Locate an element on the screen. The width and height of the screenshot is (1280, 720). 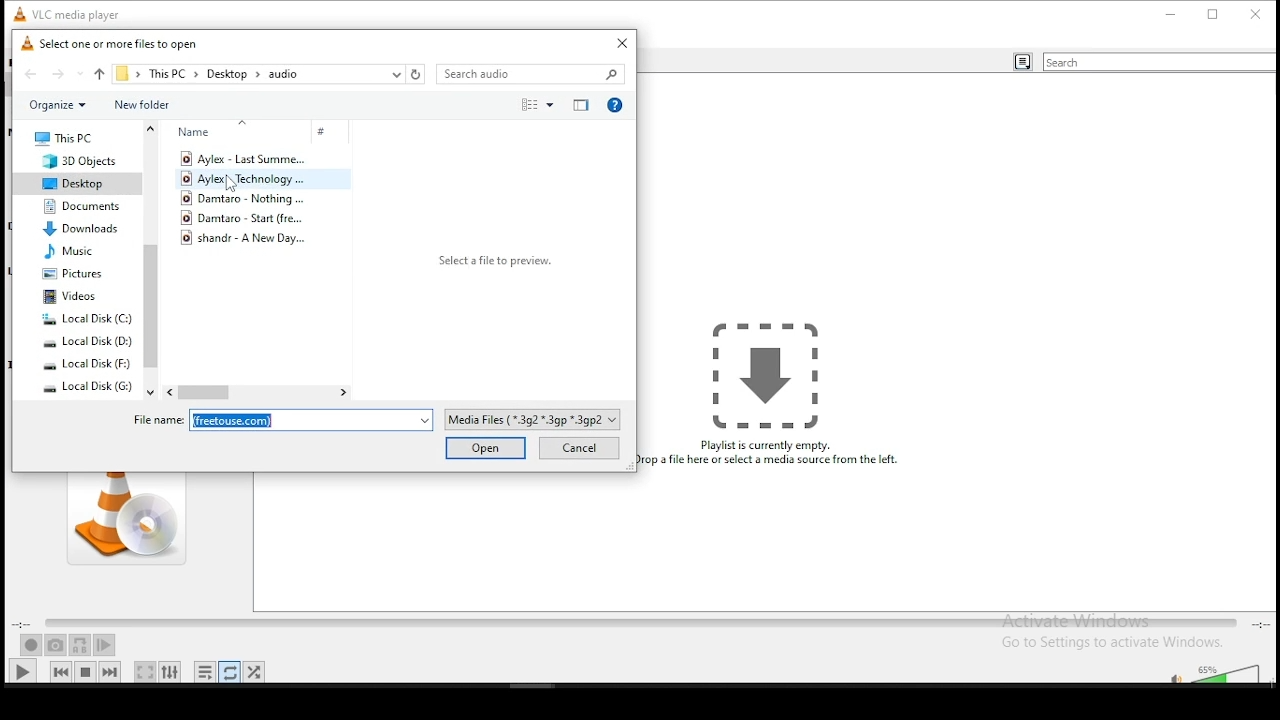
seek bar is located at coordinates (640, 624).